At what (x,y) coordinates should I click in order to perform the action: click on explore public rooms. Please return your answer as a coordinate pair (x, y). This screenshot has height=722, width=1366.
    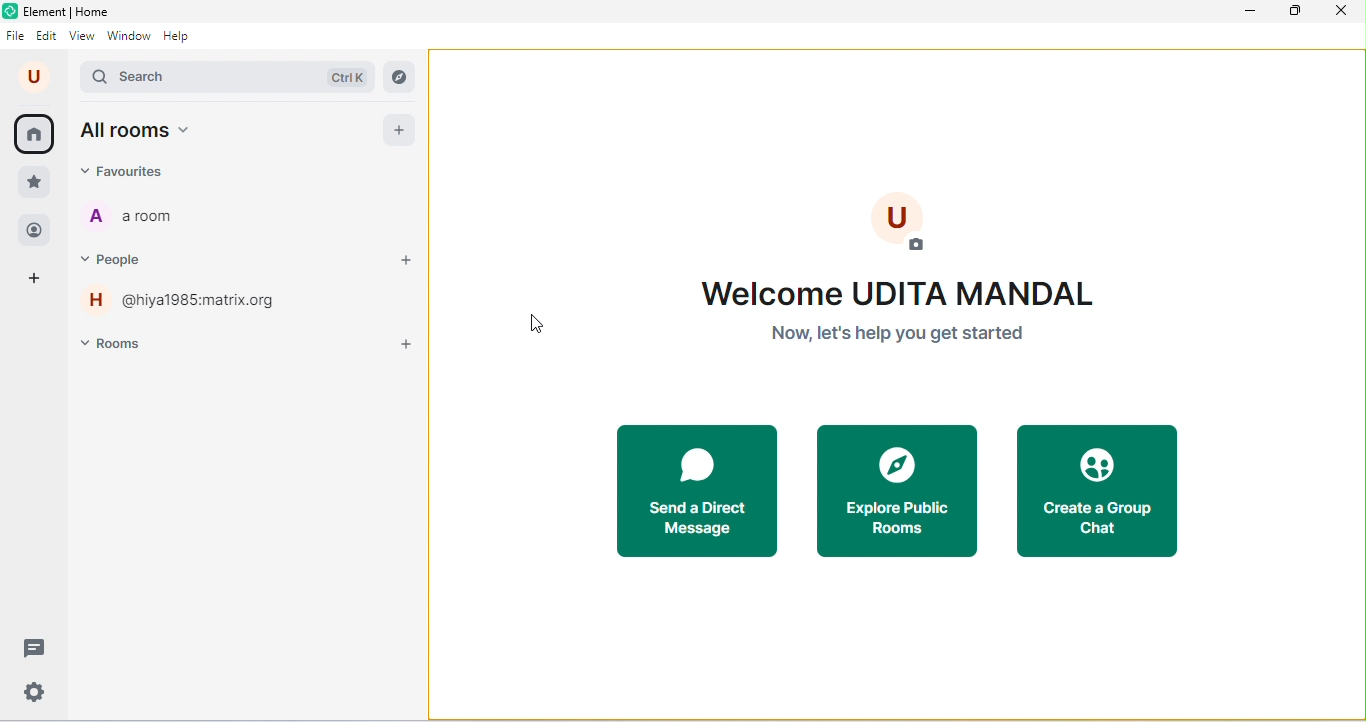
    Looking at the image, I should click on (899, 488).